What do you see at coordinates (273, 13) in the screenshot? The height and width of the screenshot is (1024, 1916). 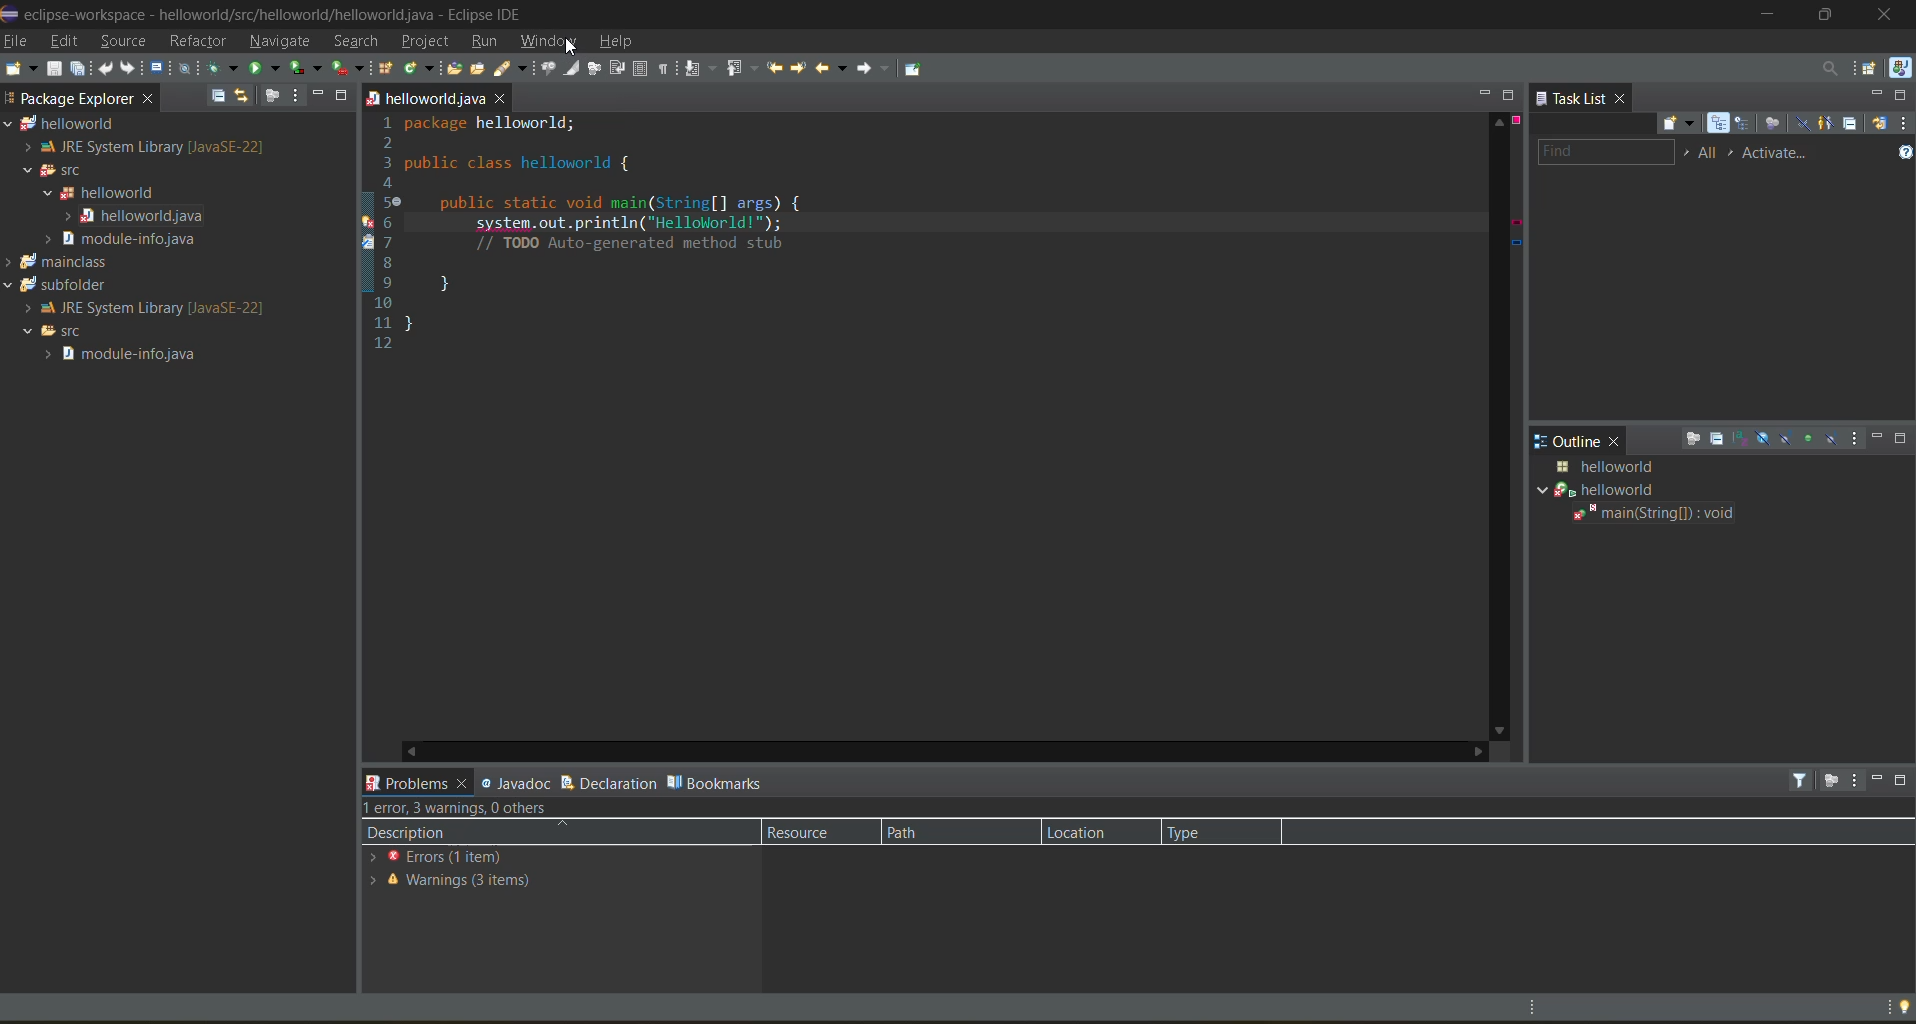 I see `me eclipse-workspace - helloworld/src/helloworlid/helloworld.java - Eclipse IDE` at bounding box center [273, 13].